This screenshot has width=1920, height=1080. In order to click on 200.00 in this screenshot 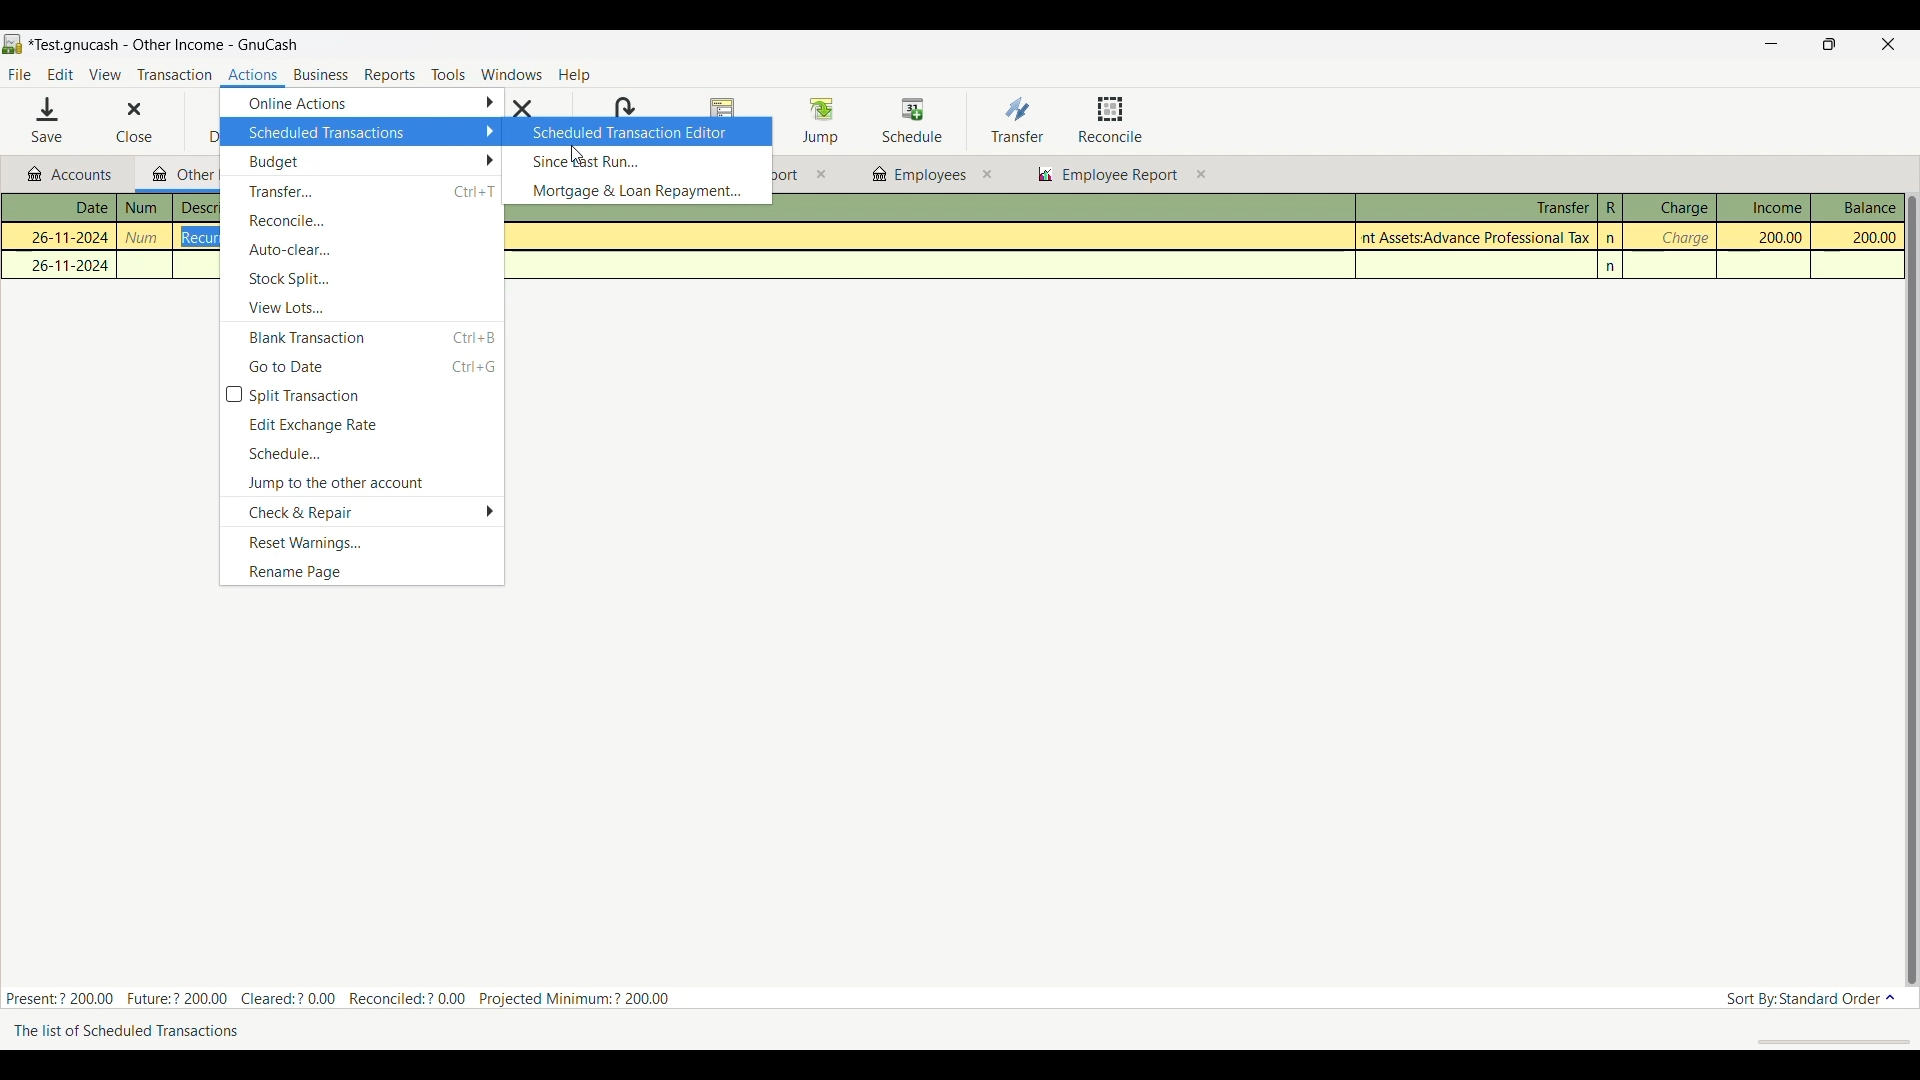, I will do `click(1858, 238)`.